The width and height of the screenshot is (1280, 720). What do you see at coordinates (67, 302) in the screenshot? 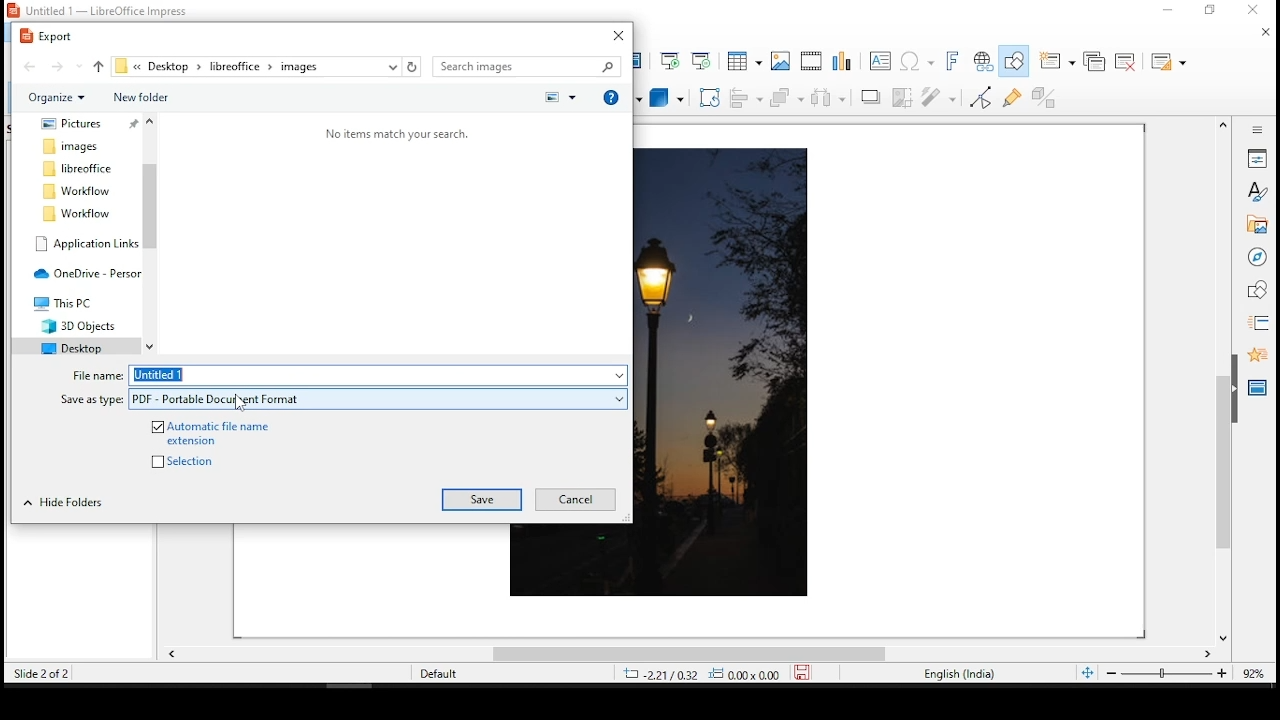
I see `folder` at bounding box center [67, 302].